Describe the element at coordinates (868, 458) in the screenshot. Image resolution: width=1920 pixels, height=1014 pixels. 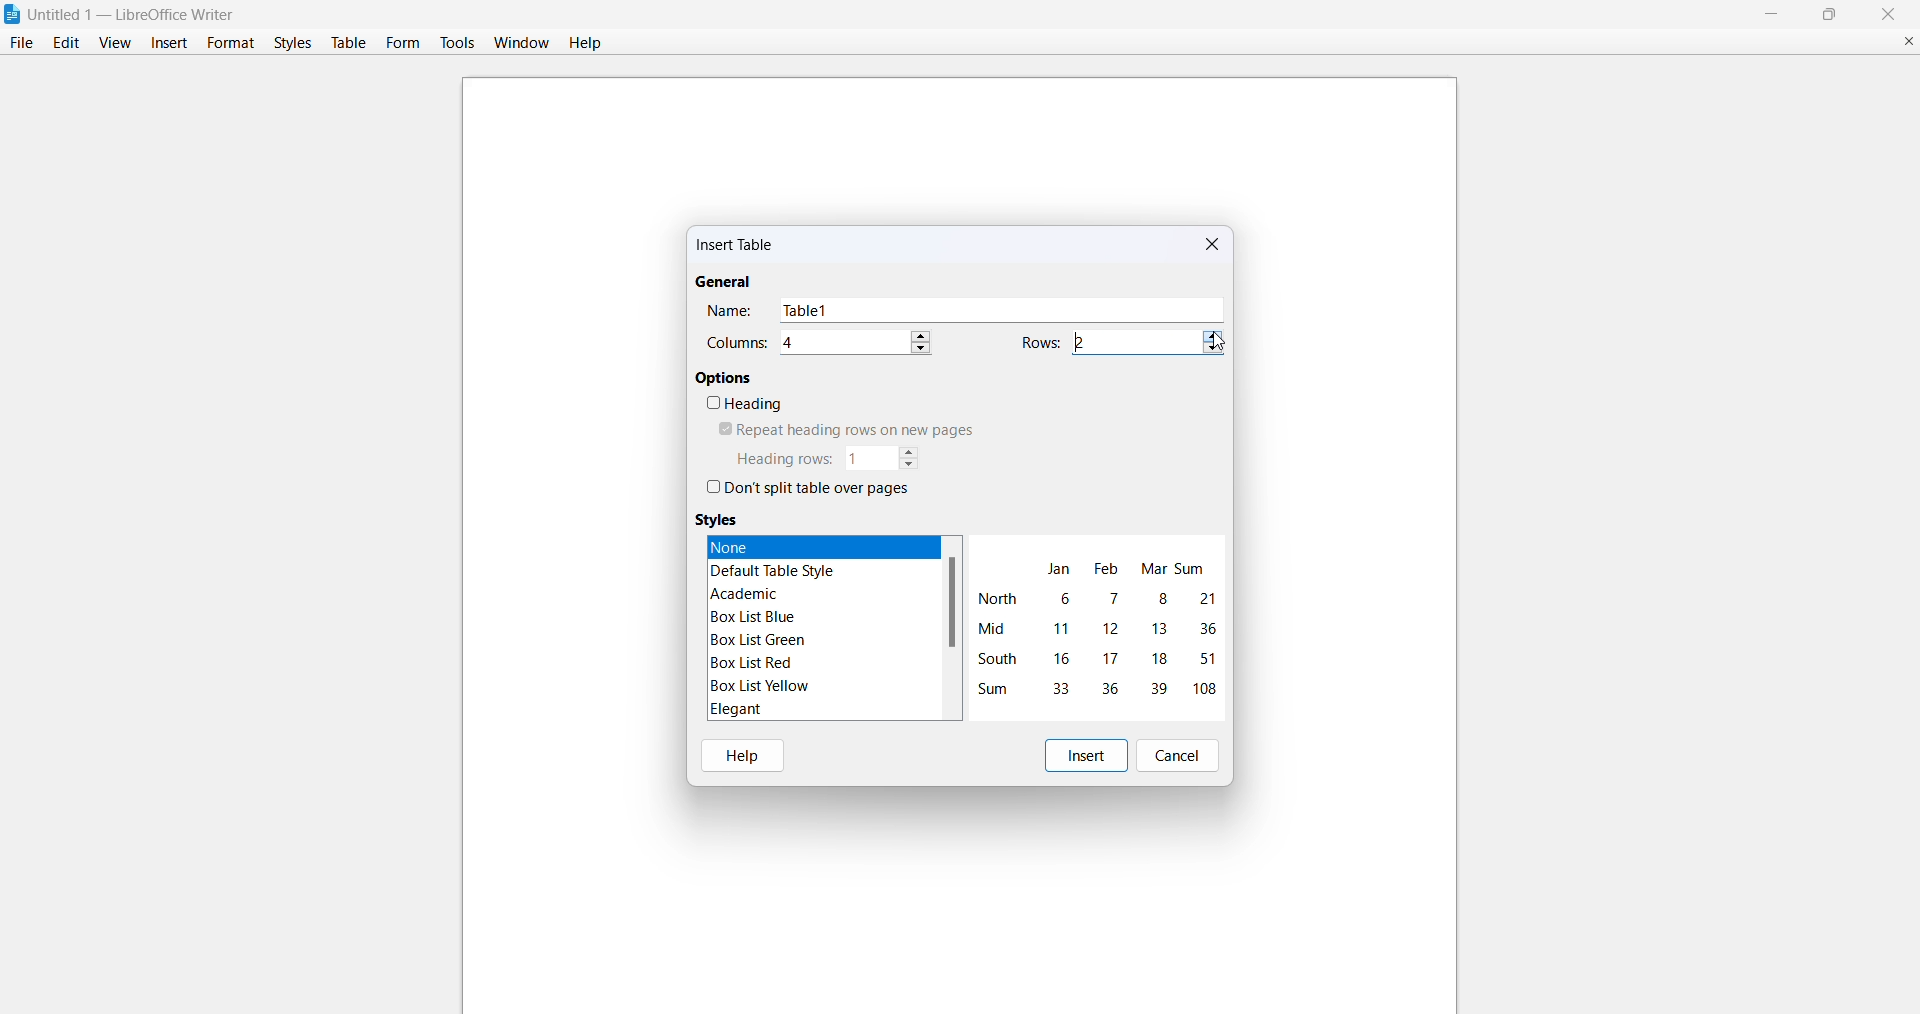
I see `number of heading rows` at that location.